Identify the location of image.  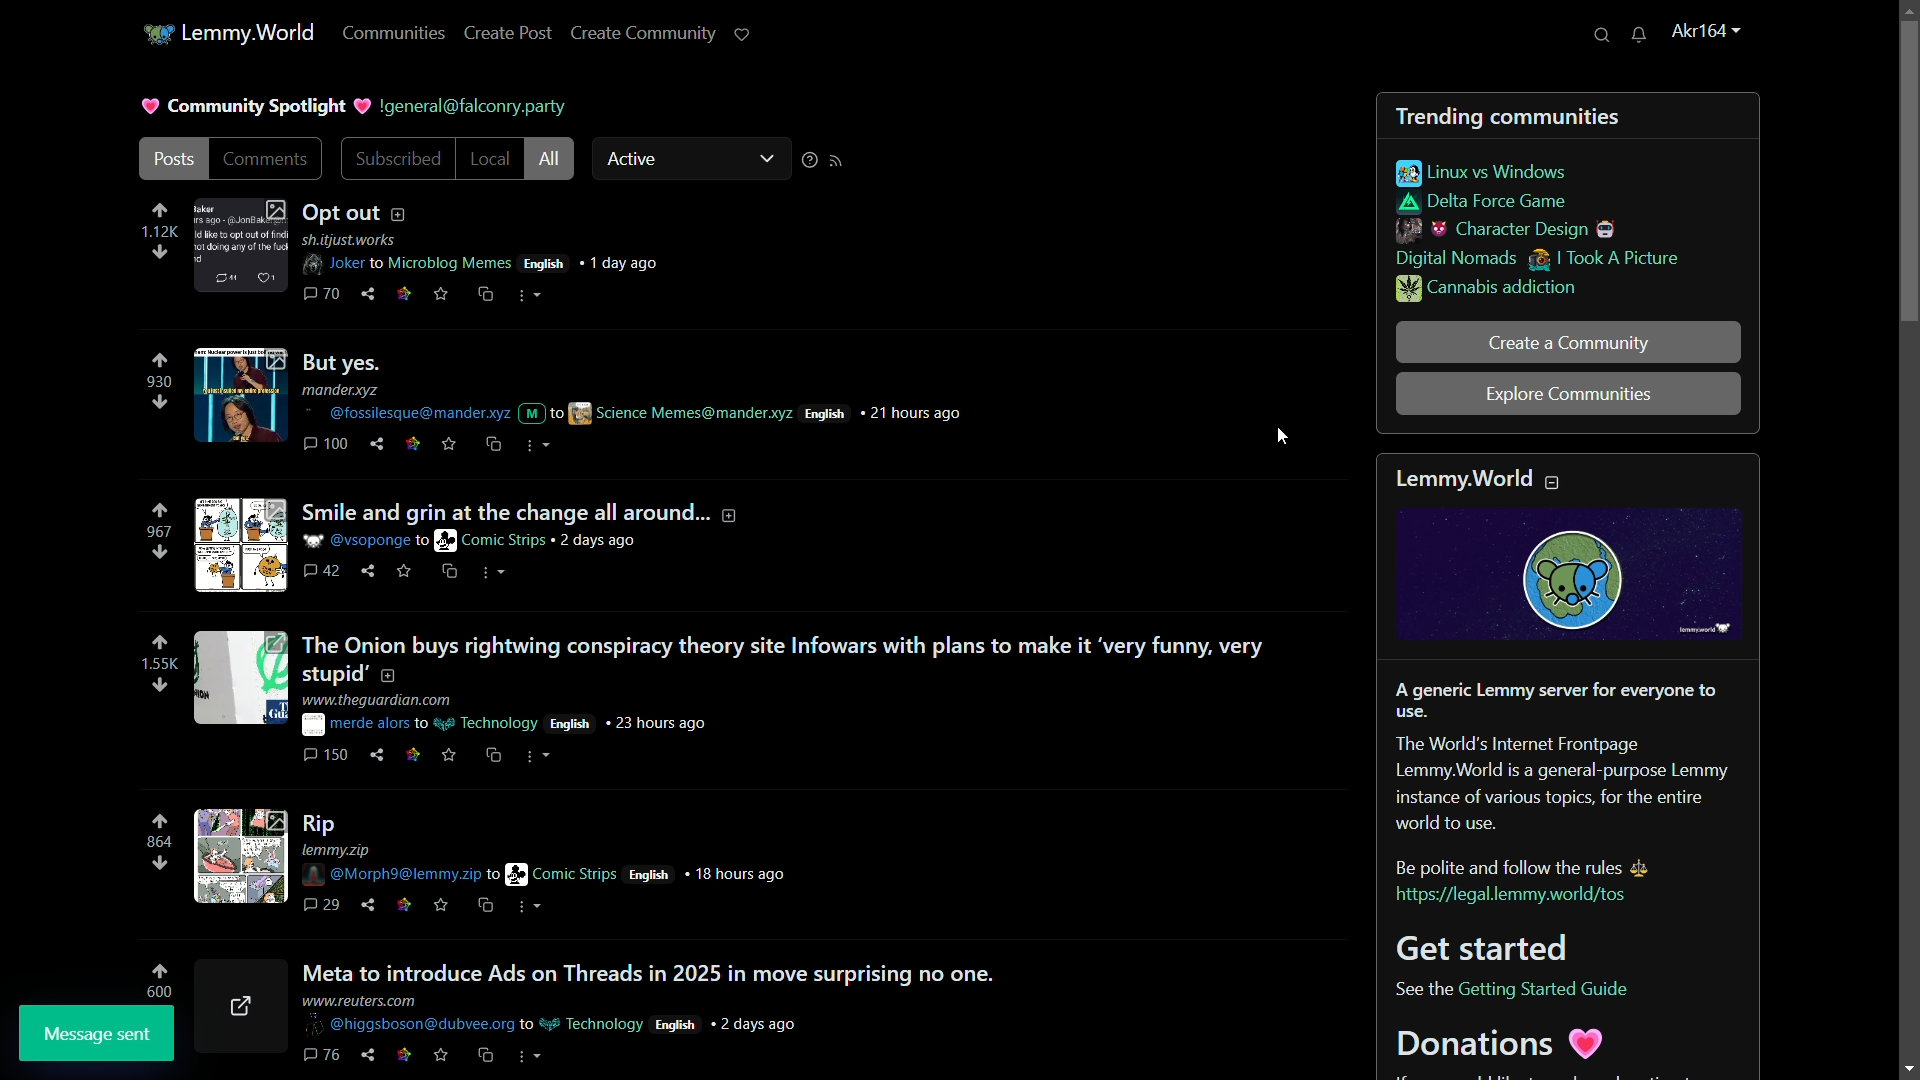
(240, 856).